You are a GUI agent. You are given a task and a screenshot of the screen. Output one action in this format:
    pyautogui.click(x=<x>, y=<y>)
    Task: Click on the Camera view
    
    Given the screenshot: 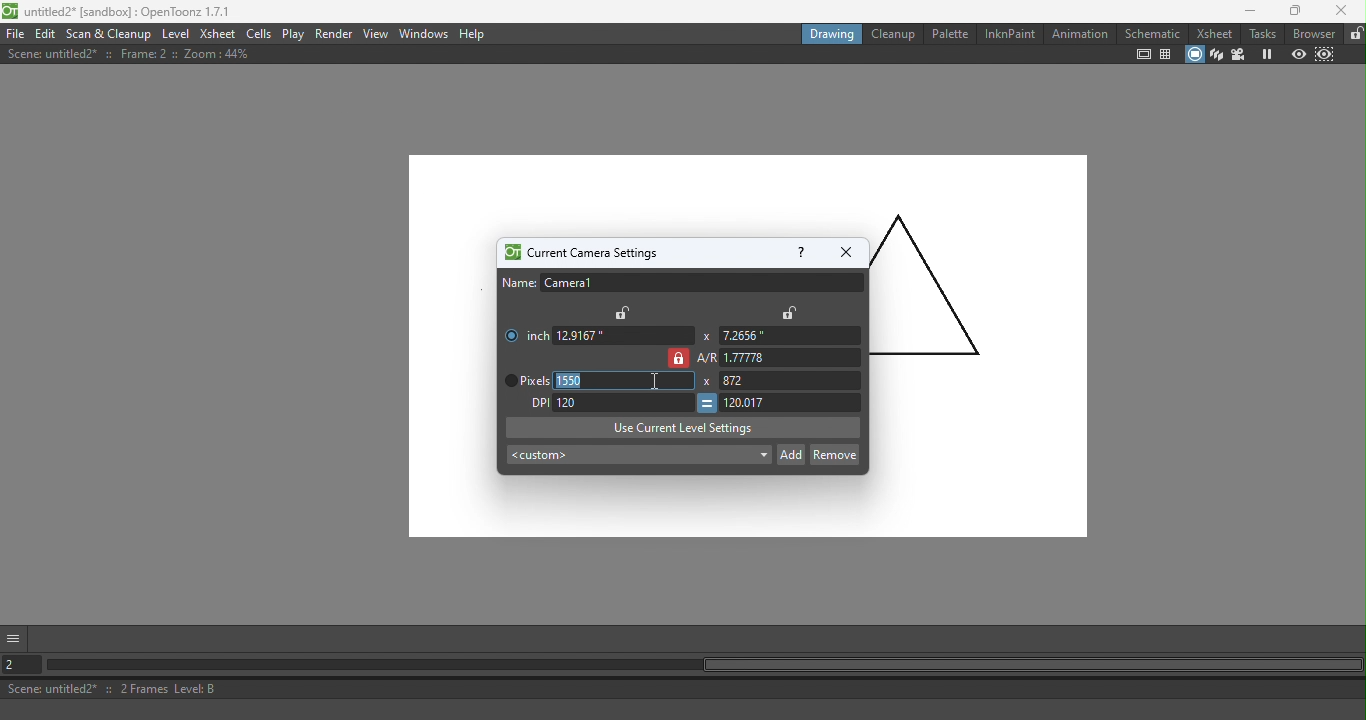 What is the action you would take?
    pyautogui.click(x=1238, y=55)
    